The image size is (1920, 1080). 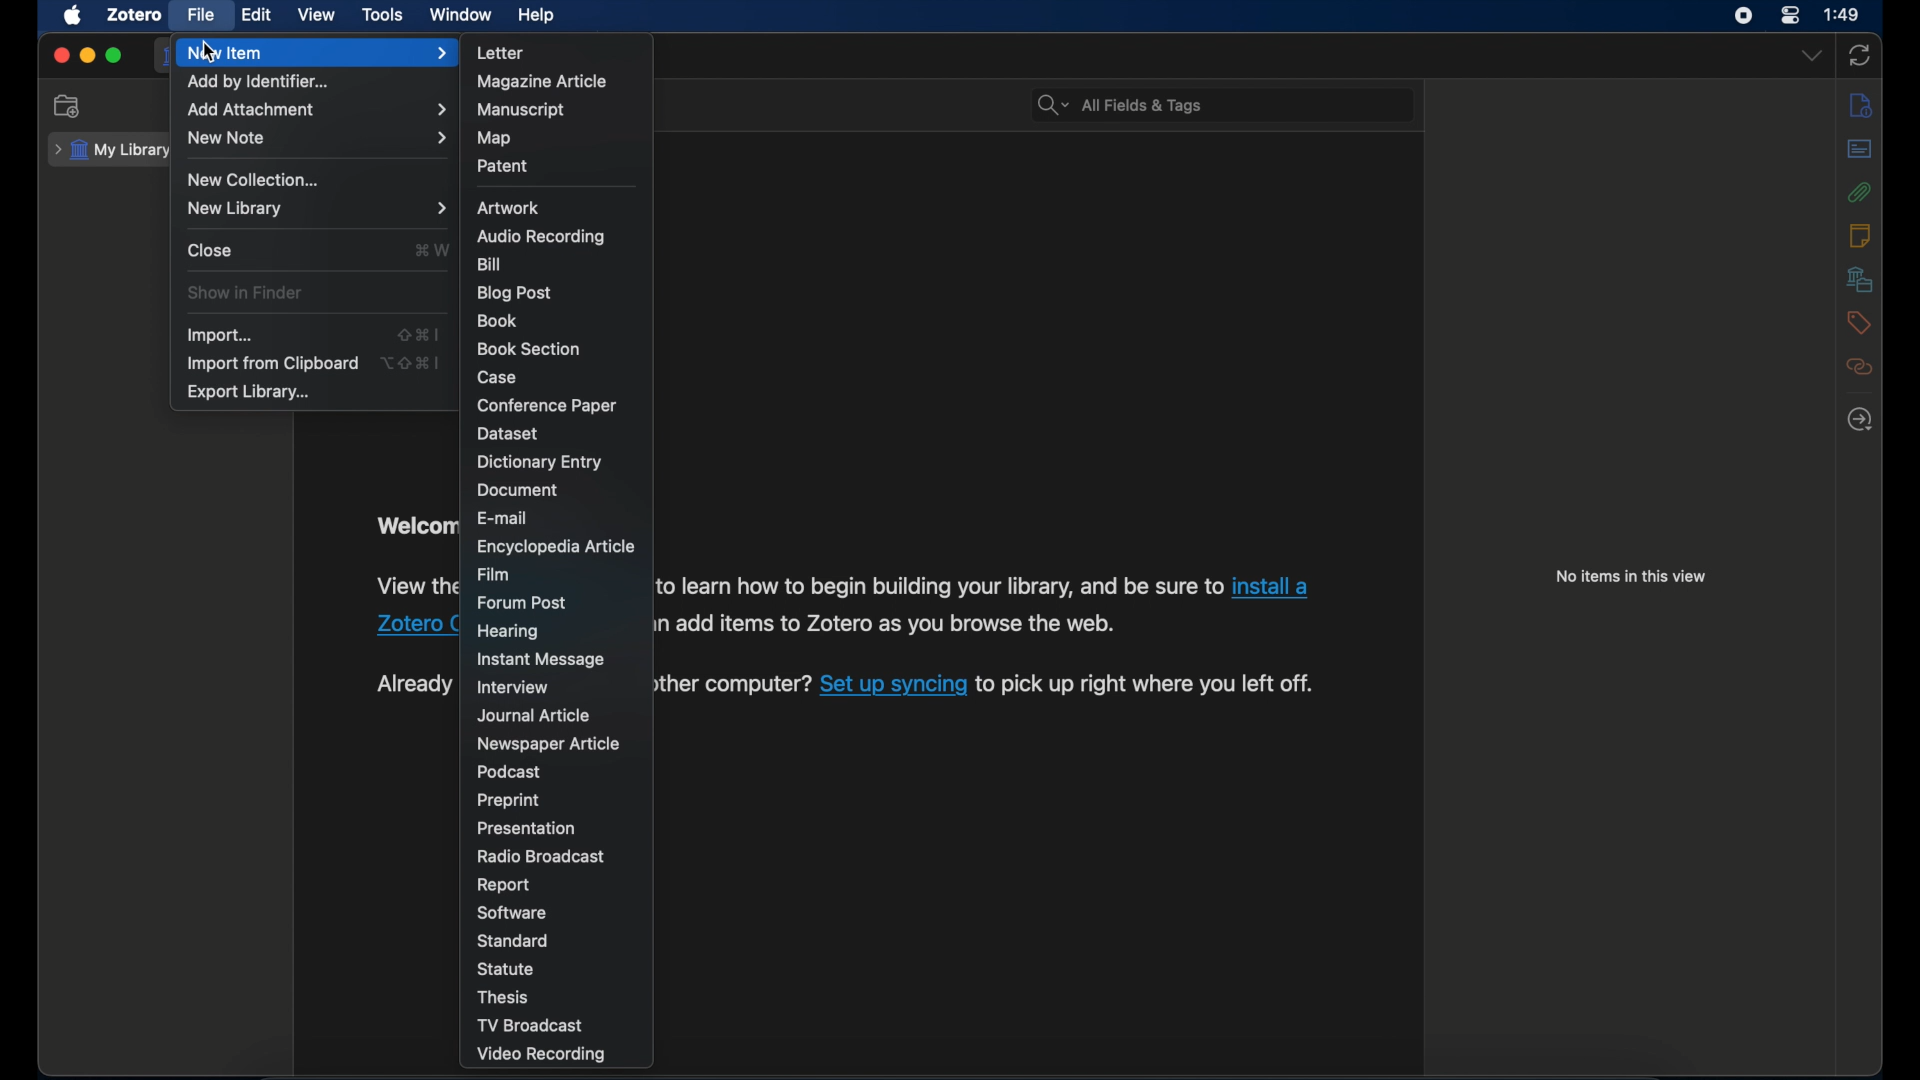 What do you see at coordinates (494, 138) in the screenshot?
I see `map` at bounding box center [494, 138].